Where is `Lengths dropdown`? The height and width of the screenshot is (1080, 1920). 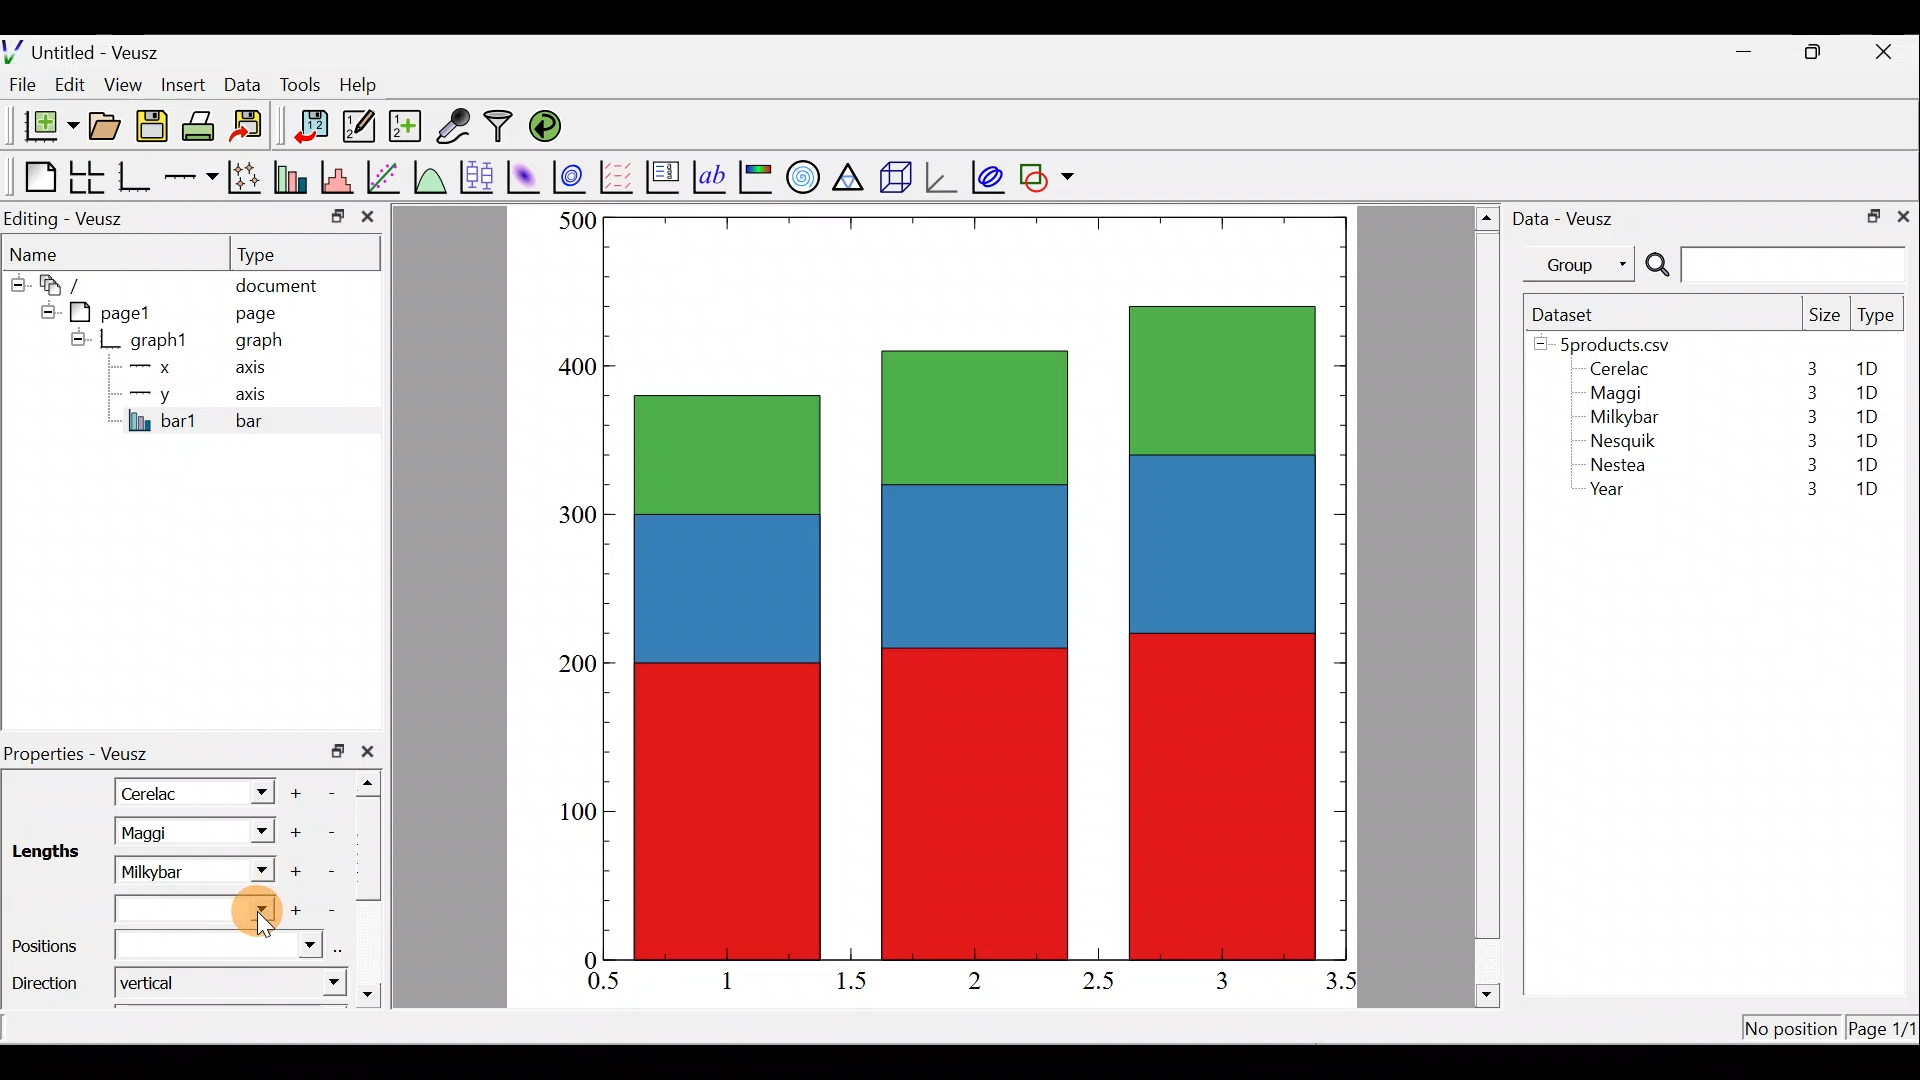 Lengths dropdown is located at coordinates (191, 909).